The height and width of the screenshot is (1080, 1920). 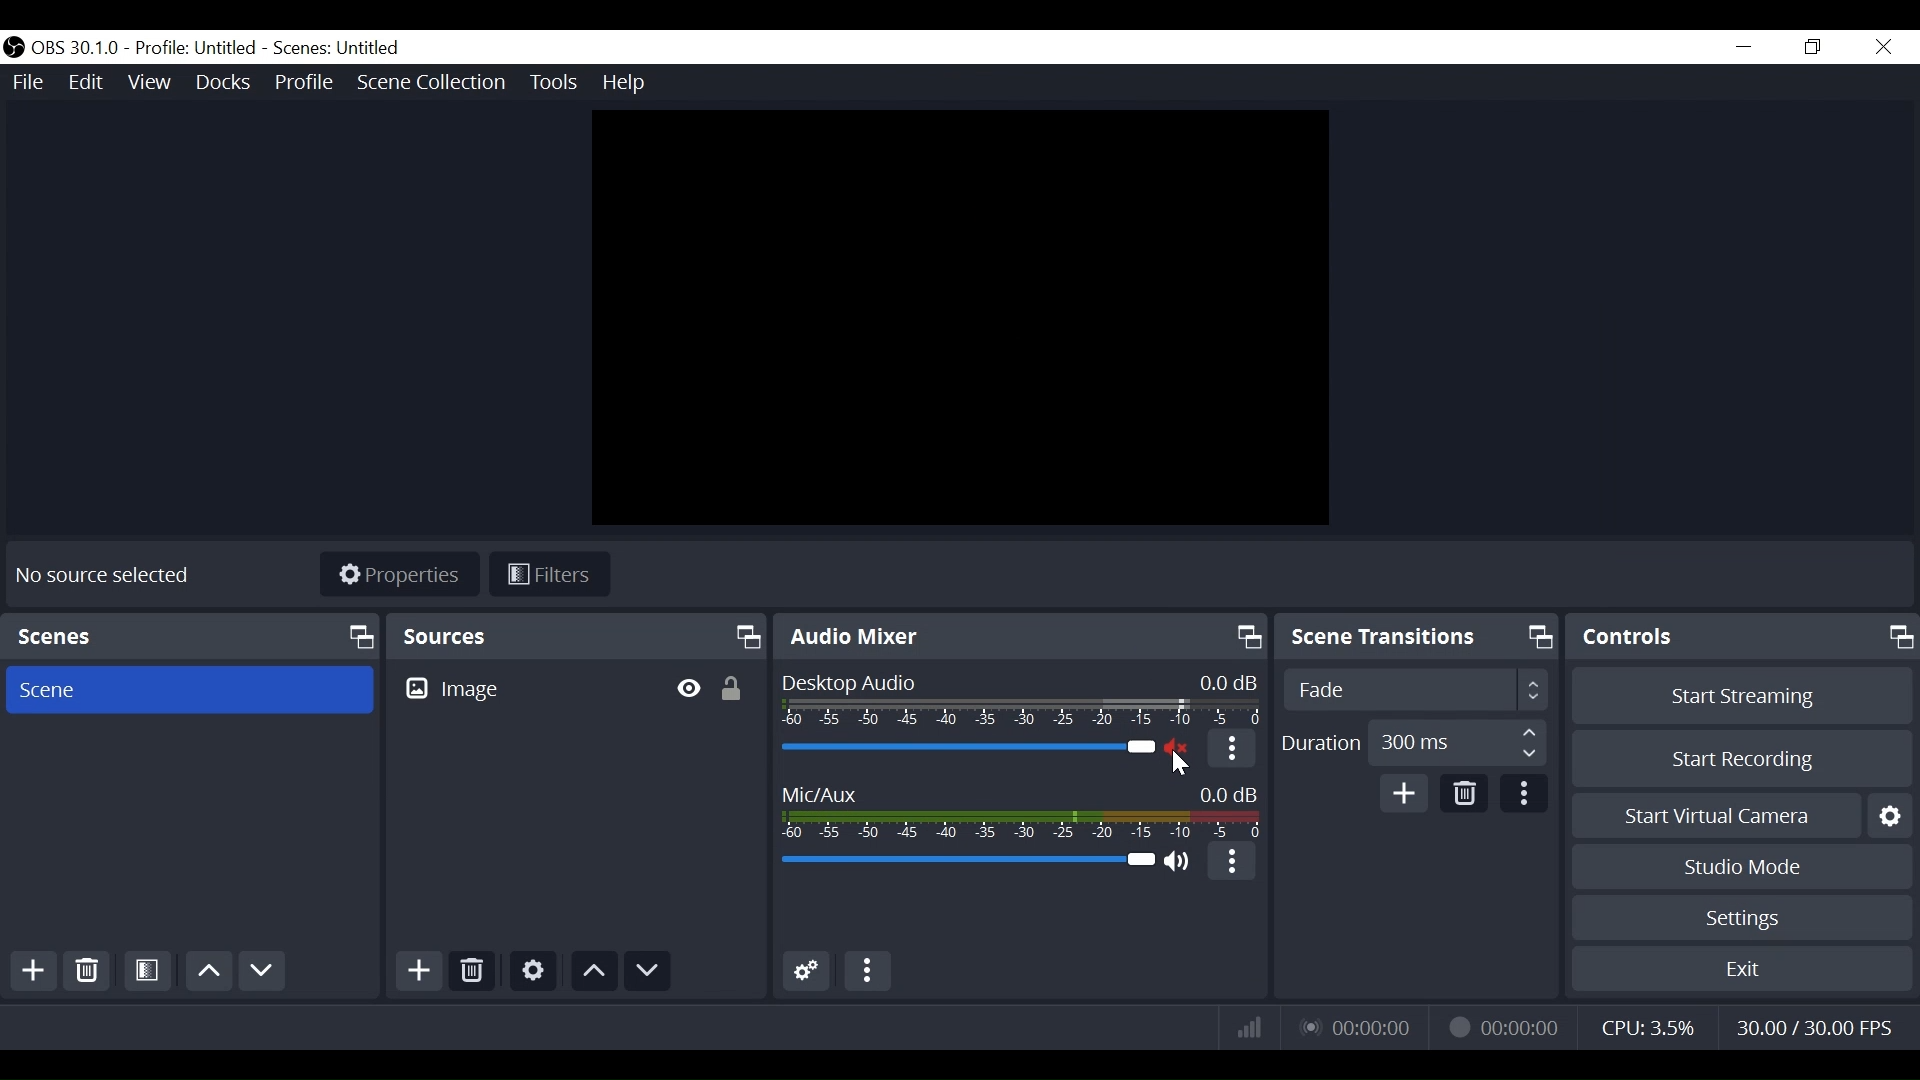 What do you see at coordinates (190, 638) in the screenshot?
I see `Scenes` at bounding box center [190, 638].